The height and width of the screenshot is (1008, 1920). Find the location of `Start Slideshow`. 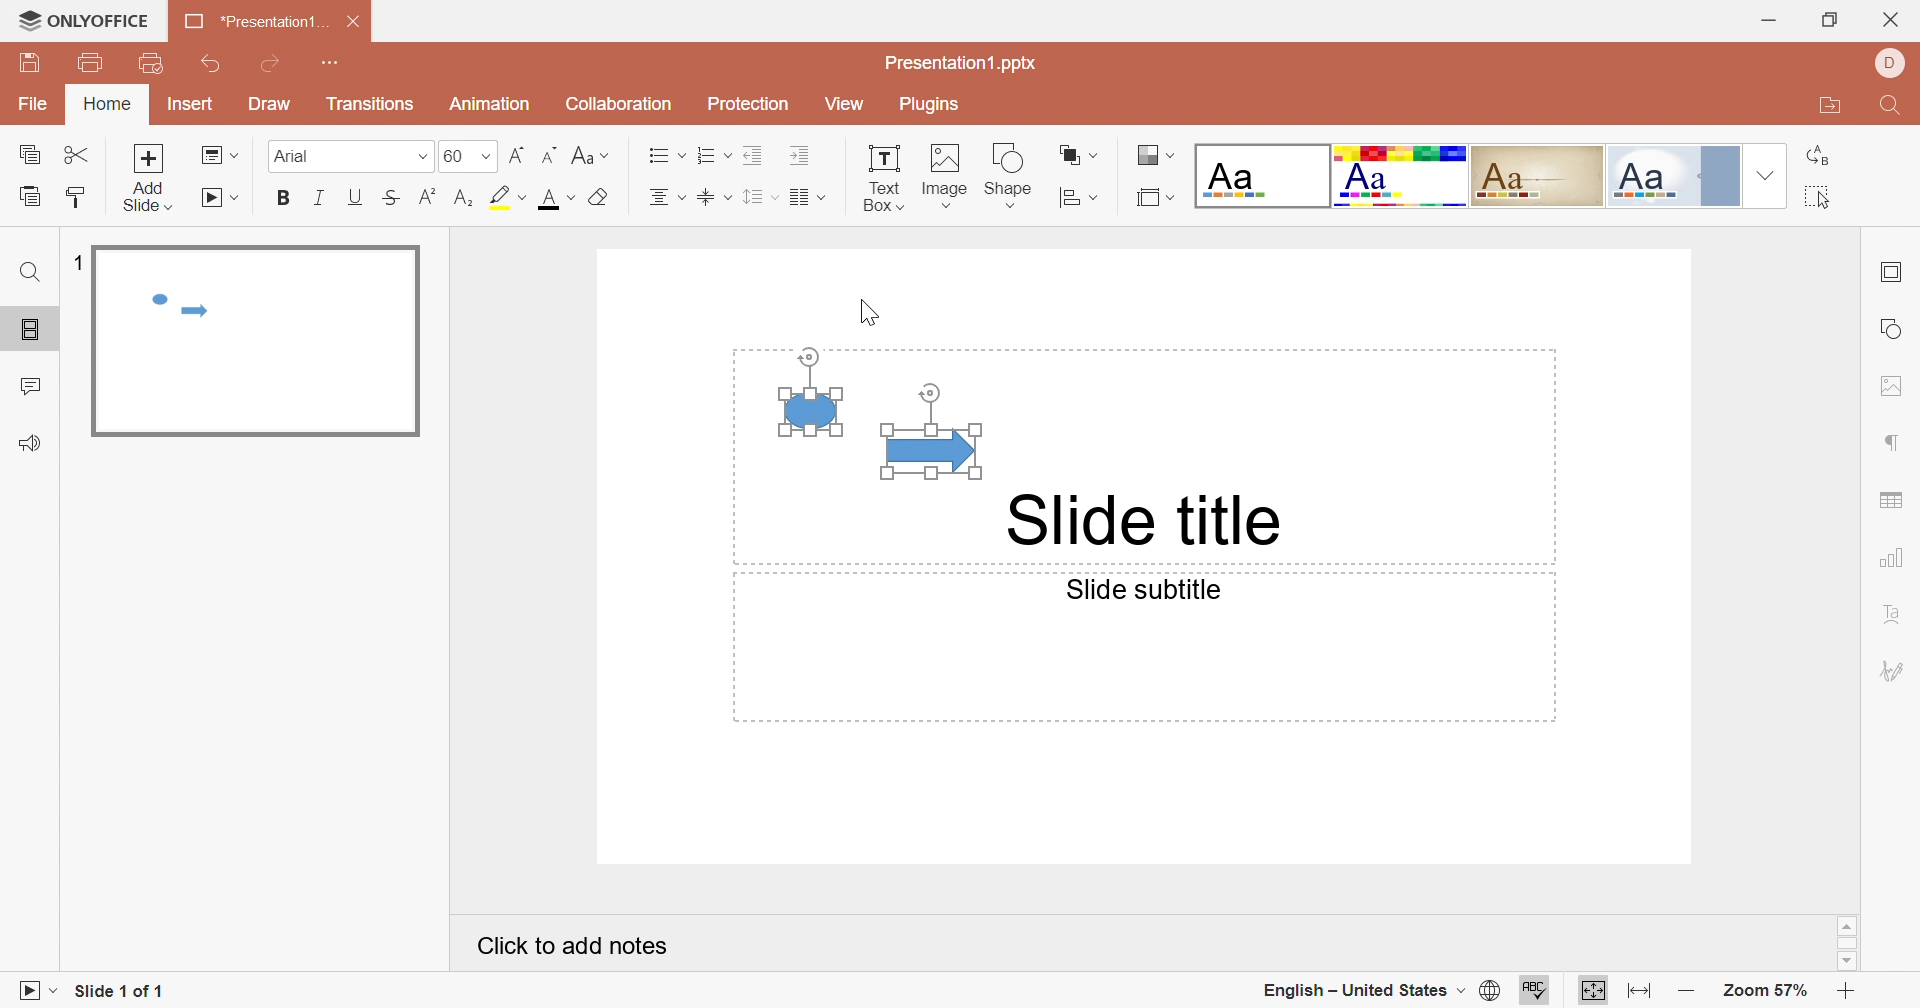

Start Slideshow is located at coordinates (29, 991).